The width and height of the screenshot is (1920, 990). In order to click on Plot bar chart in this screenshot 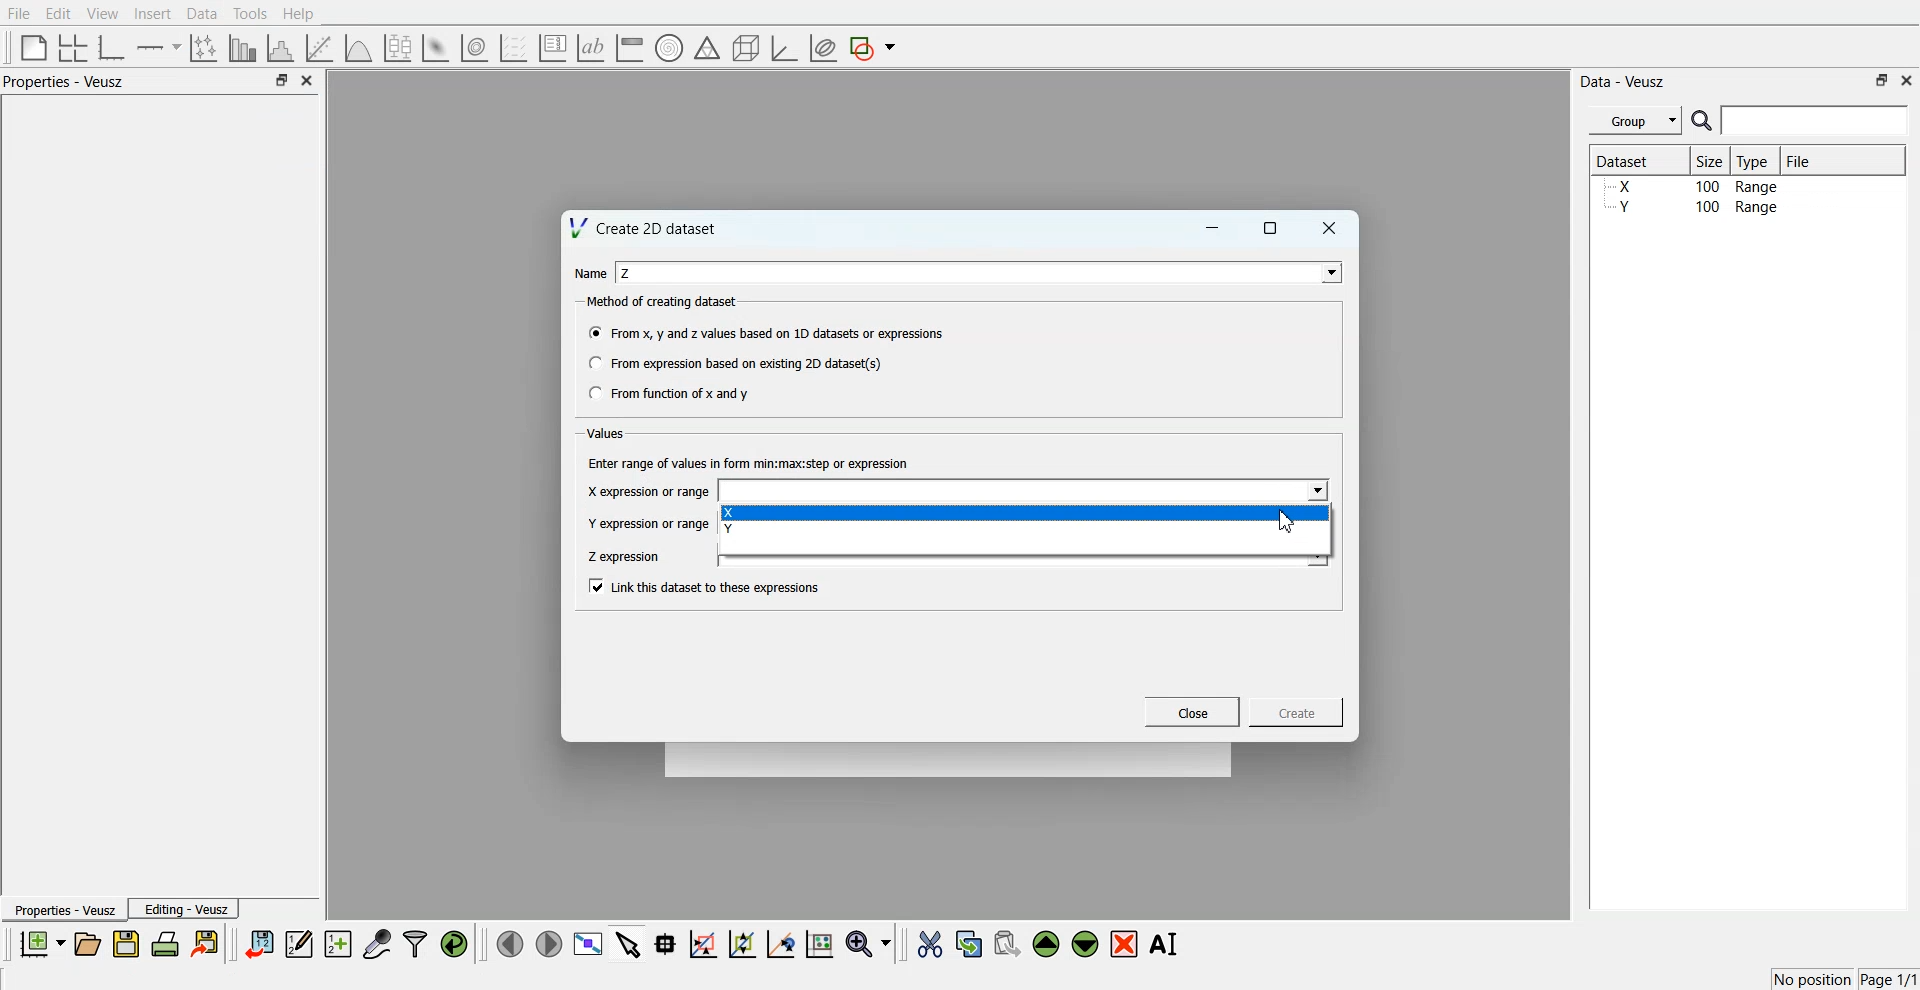, I will do `click(242, 48)`.